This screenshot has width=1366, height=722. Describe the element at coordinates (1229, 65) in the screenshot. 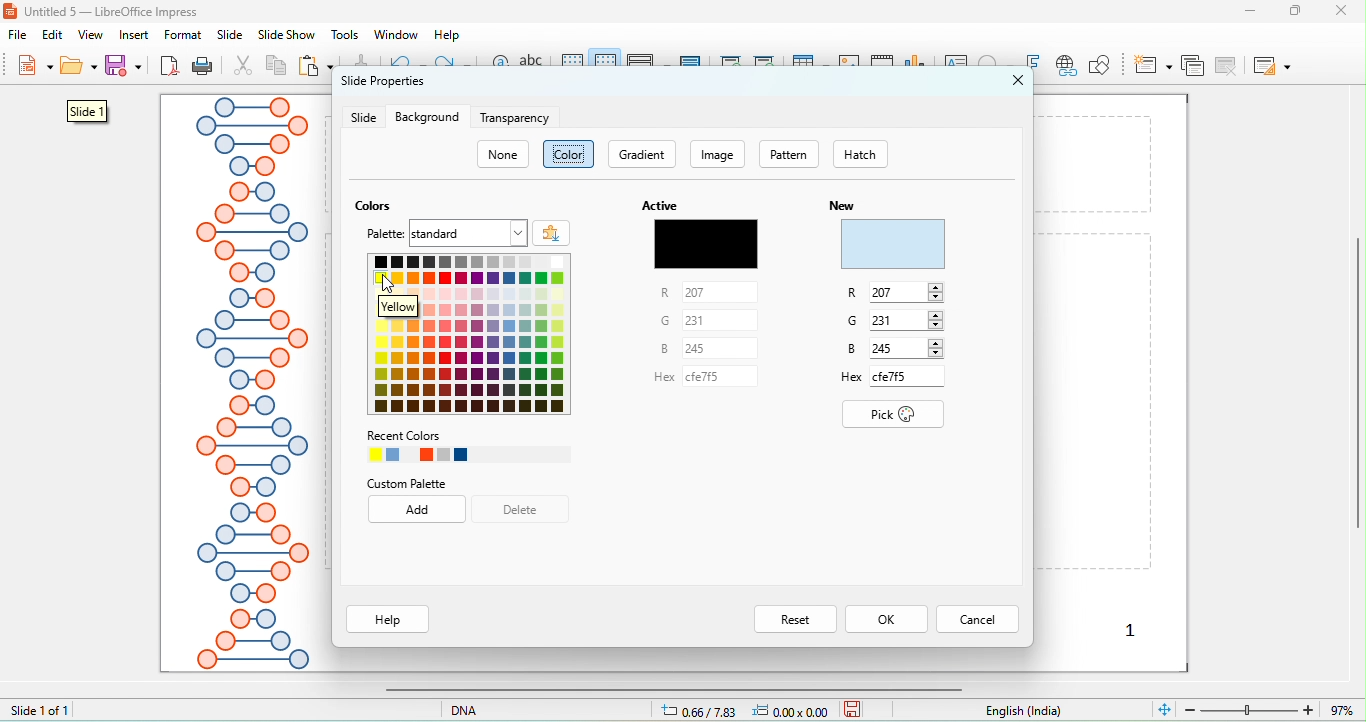

I see `remove slide` at that location.